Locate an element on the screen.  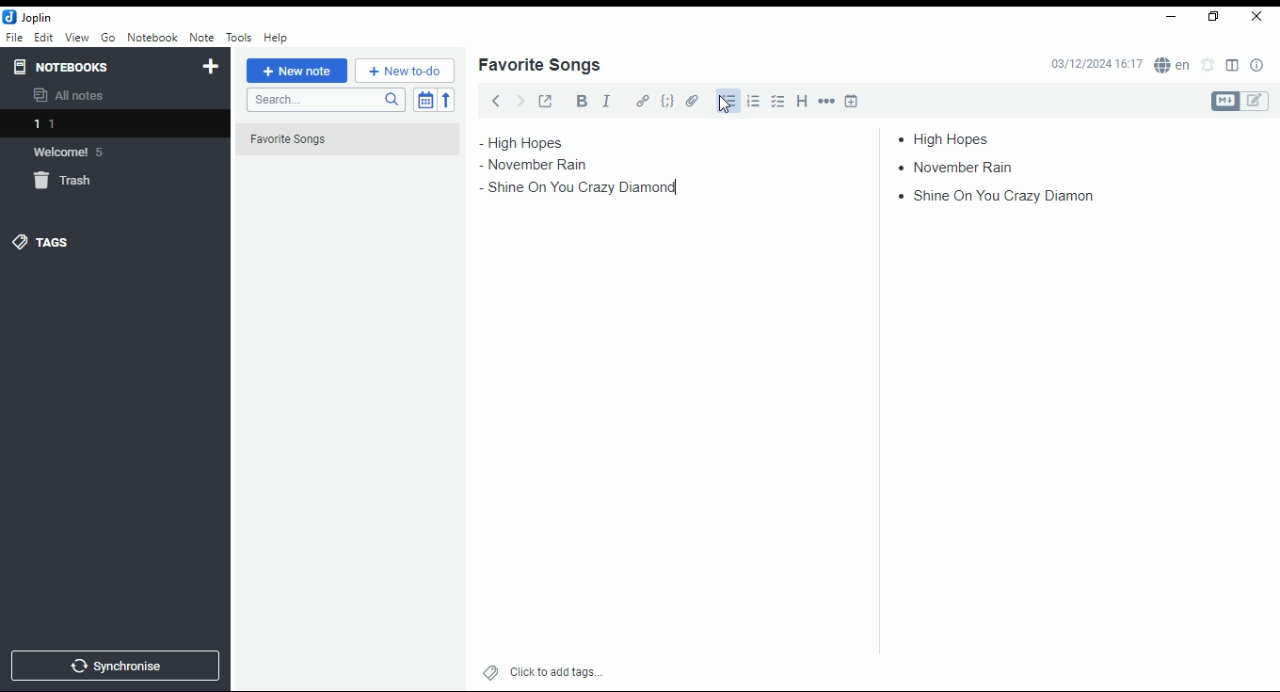
toggle external editing is located at coordinates (546, 100).